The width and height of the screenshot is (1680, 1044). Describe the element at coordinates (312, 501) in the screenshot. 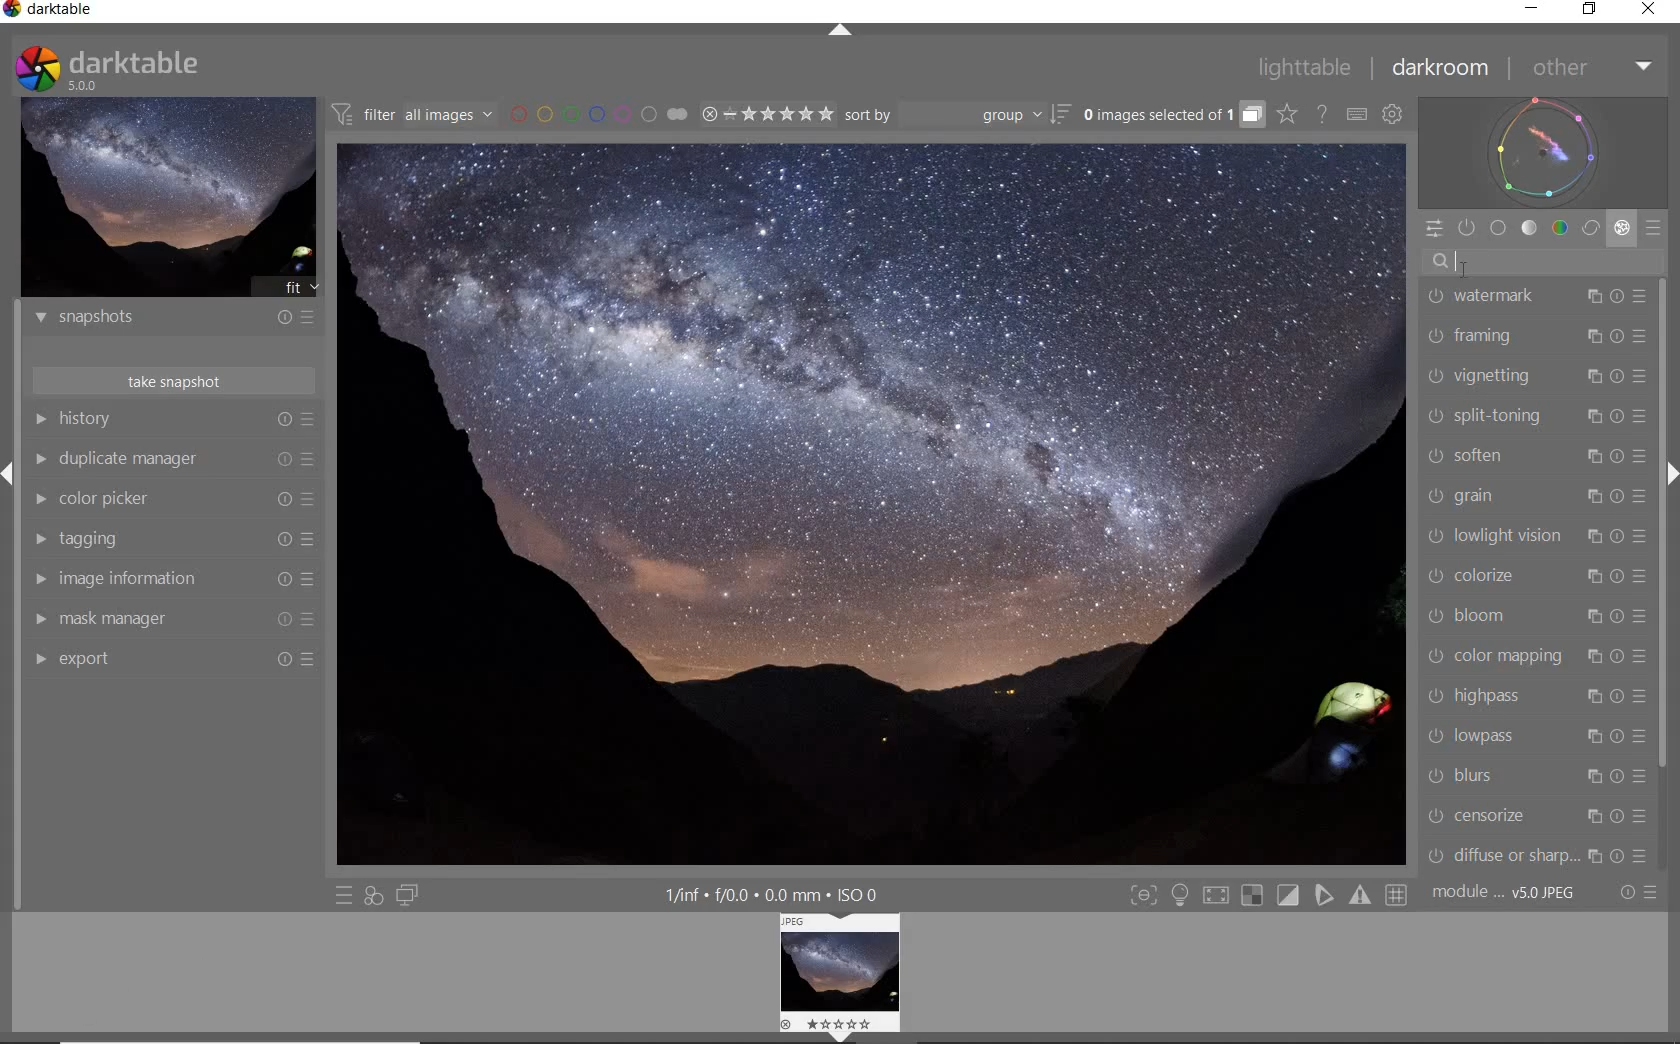

I see `Presets and preferences` at that location.